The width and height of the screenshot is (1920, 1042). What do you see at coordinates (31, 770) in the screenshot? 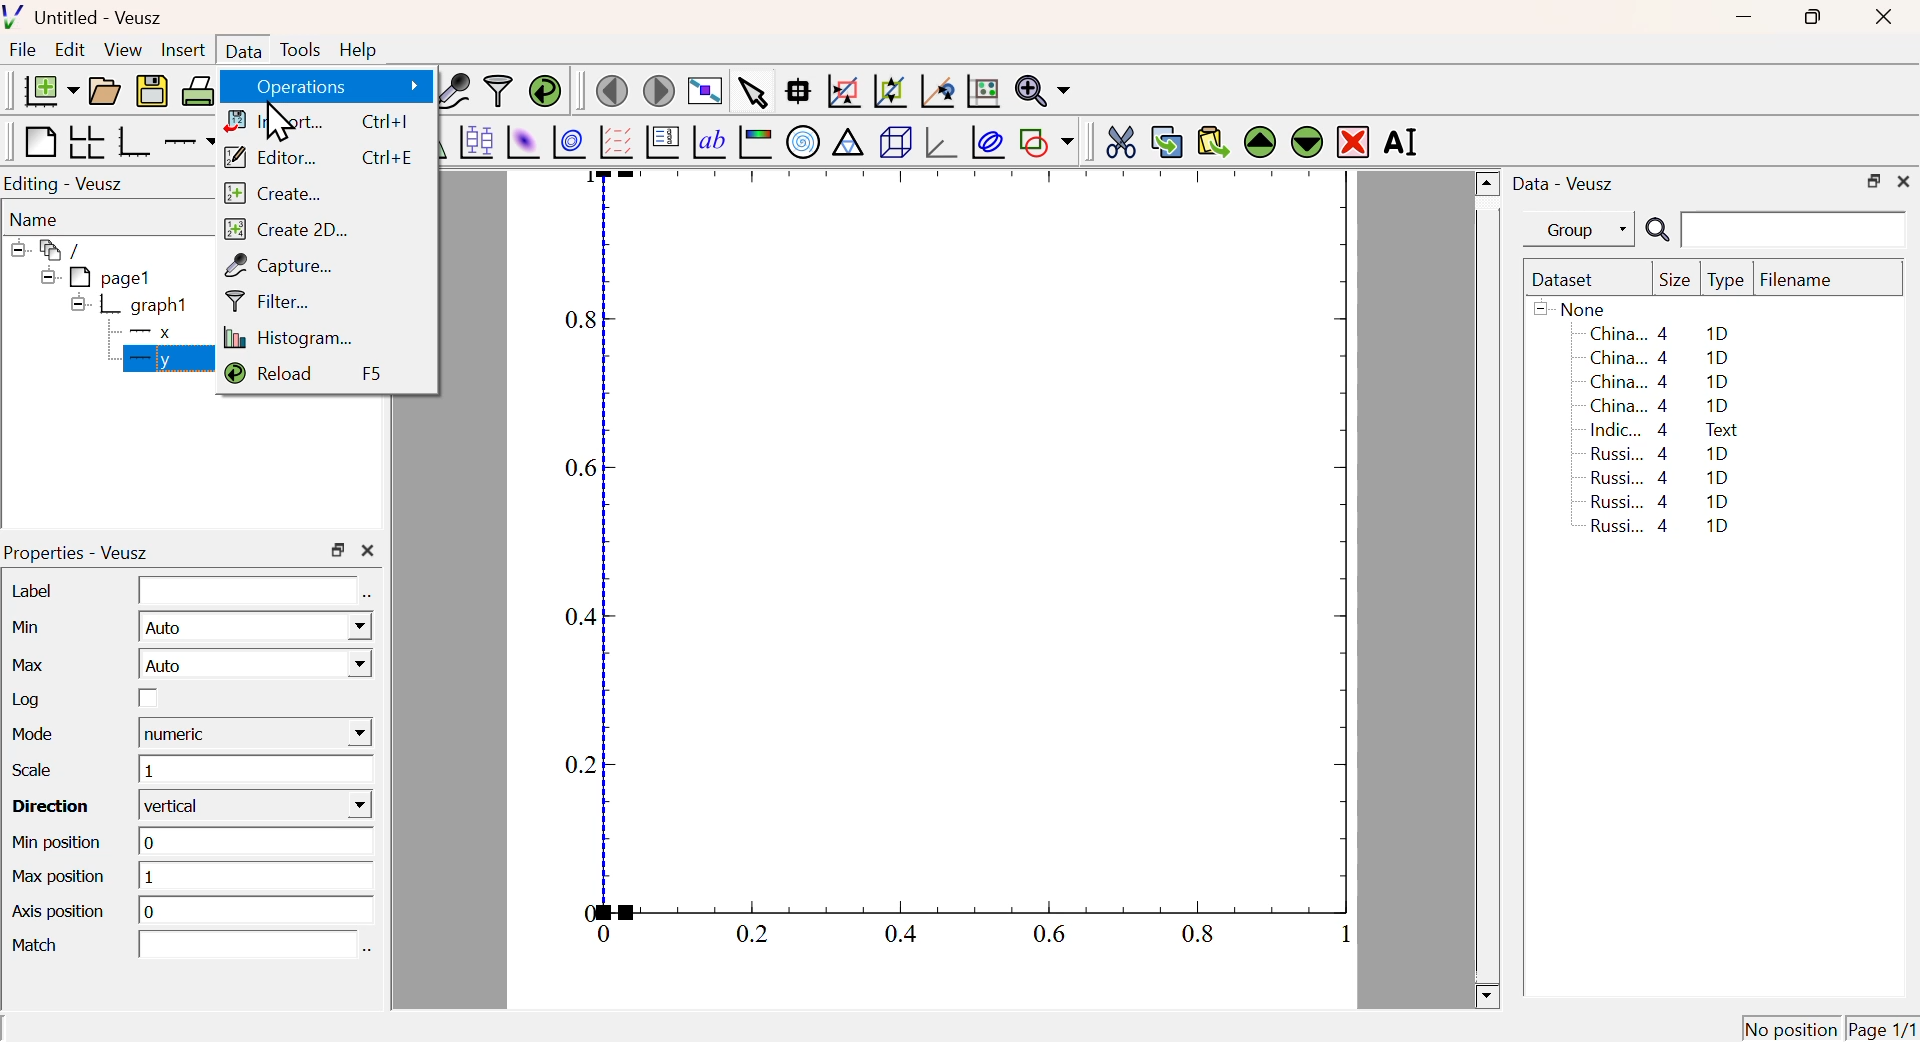
I see `Scale` at bounding box center [31, 770].